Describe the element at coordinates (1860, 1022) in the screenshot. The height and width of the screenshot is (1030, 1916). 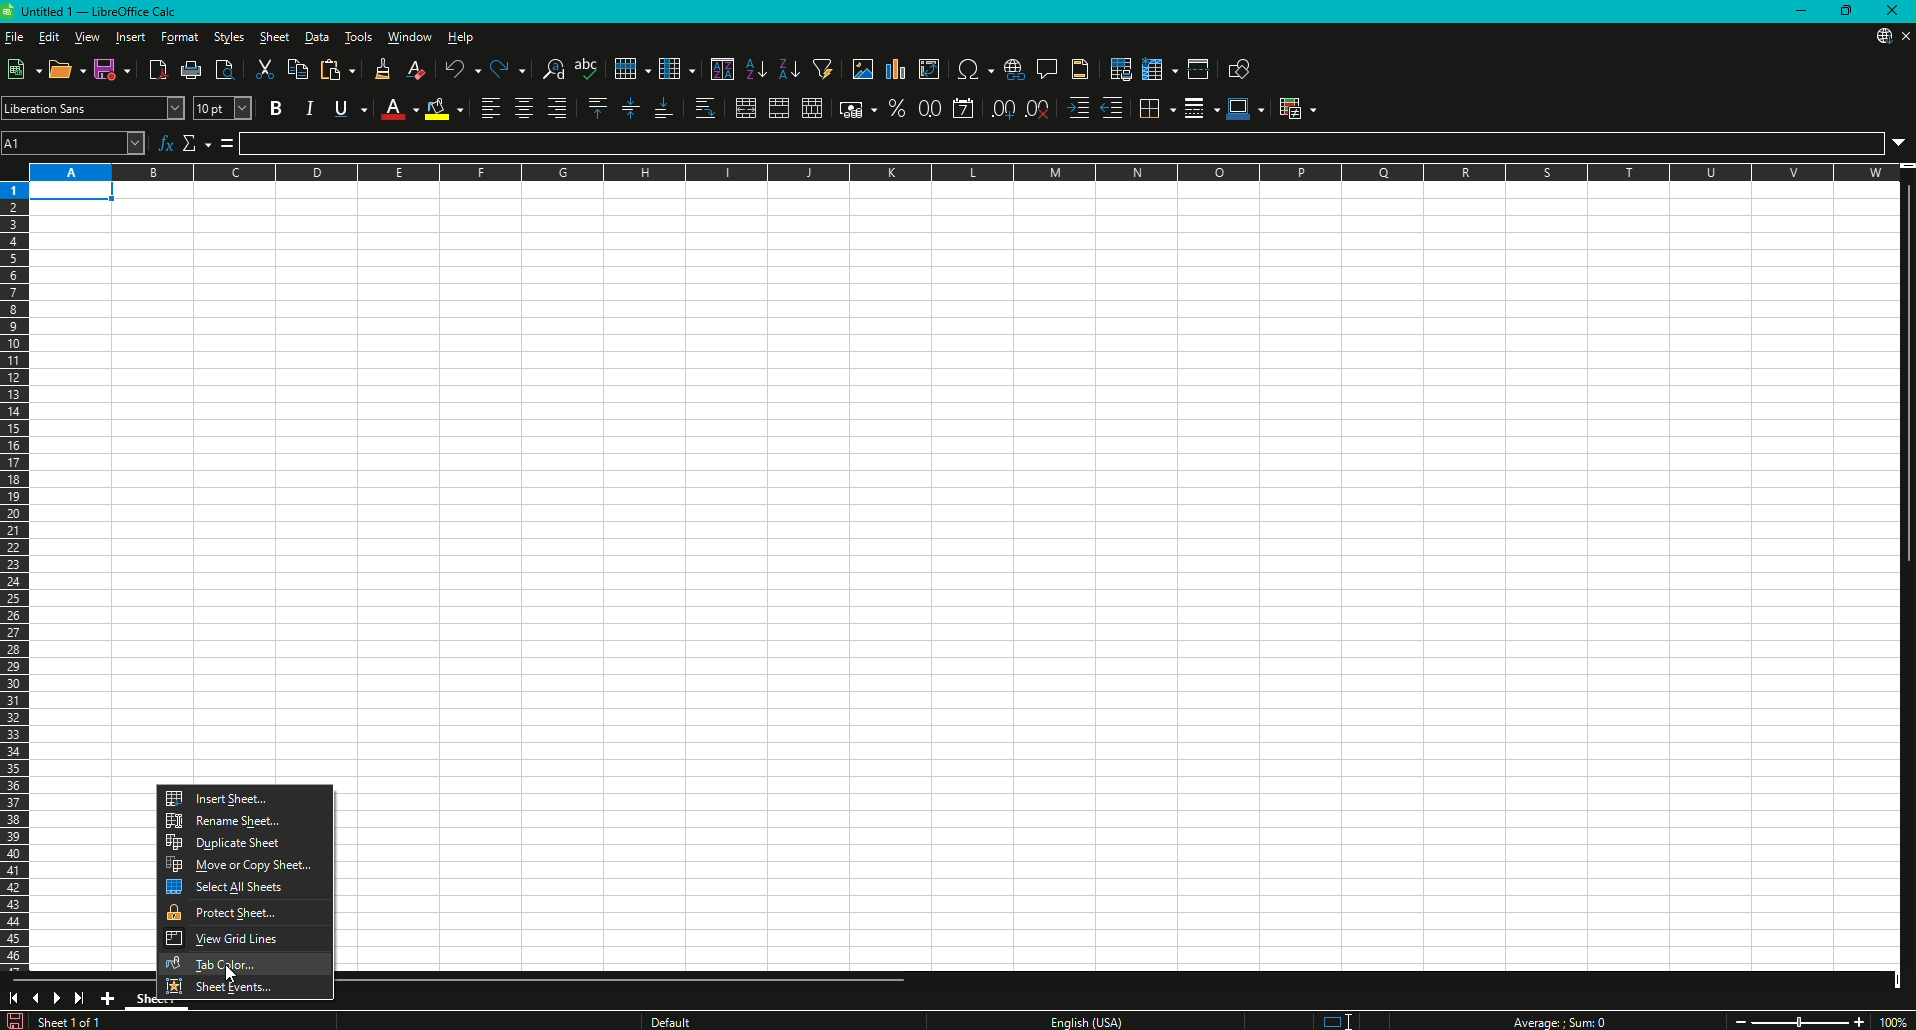
I see `Zoom in` at that location.